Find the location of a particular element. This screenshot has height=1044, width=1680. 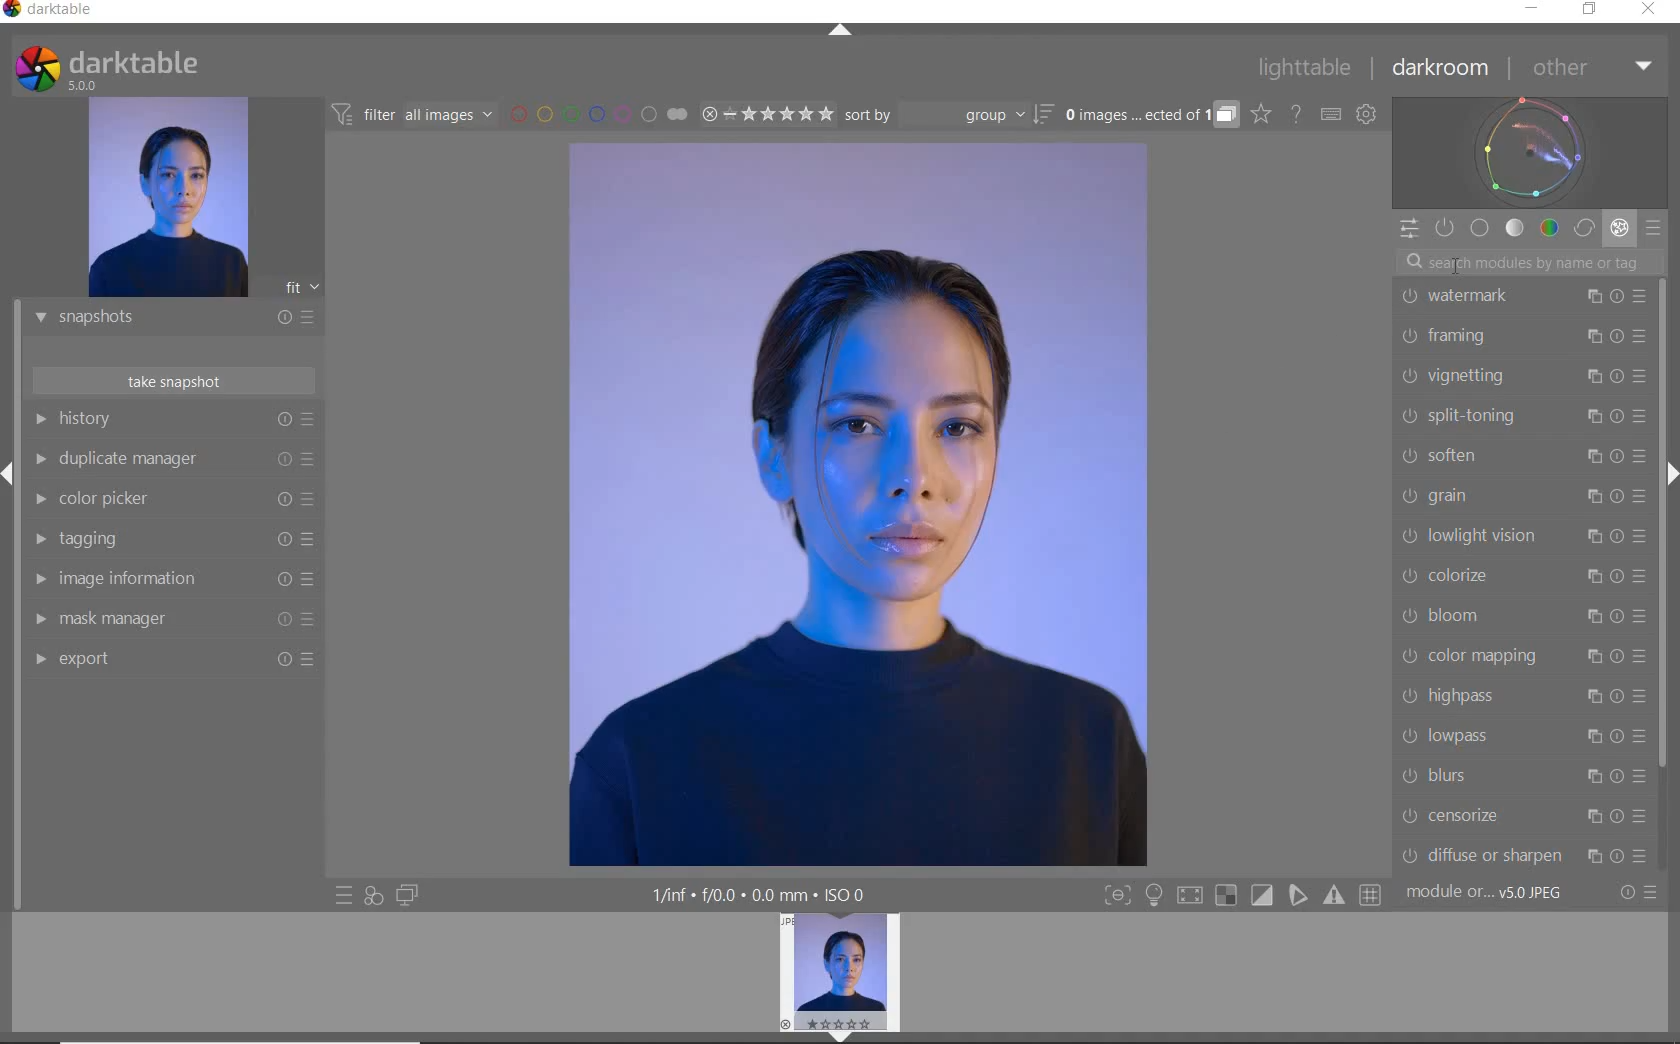

IMAGE PREVIEW is located at coordinates (167, 198).